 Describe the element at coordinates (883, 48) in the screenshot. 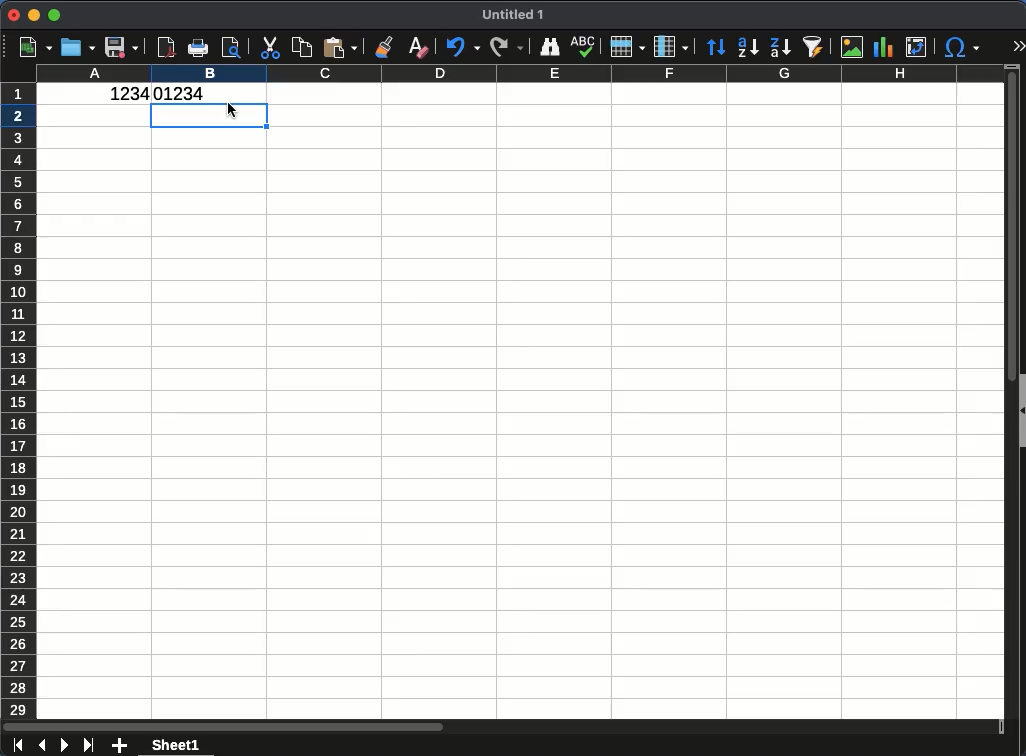

I see `chart` at that location.